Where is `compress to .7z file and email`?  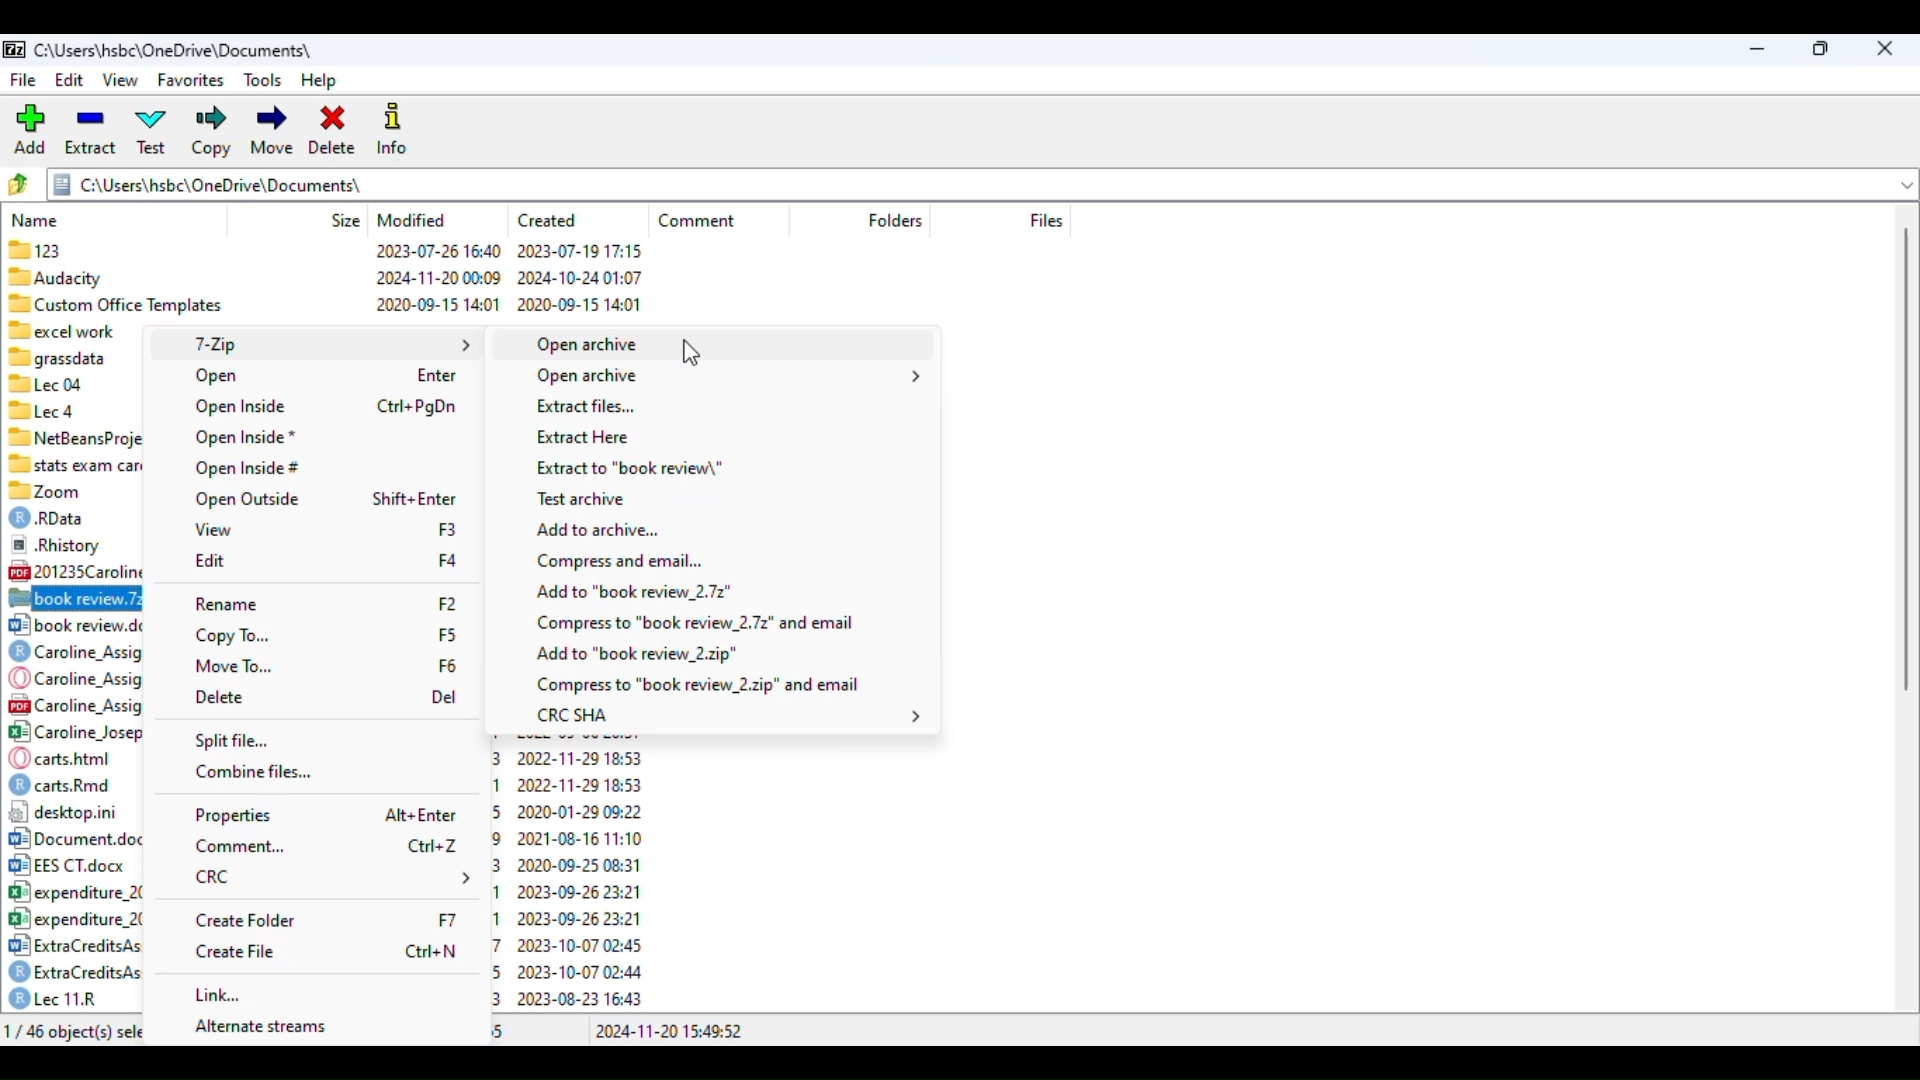
compress to .7z file and email is located at coordinates (697, 623).